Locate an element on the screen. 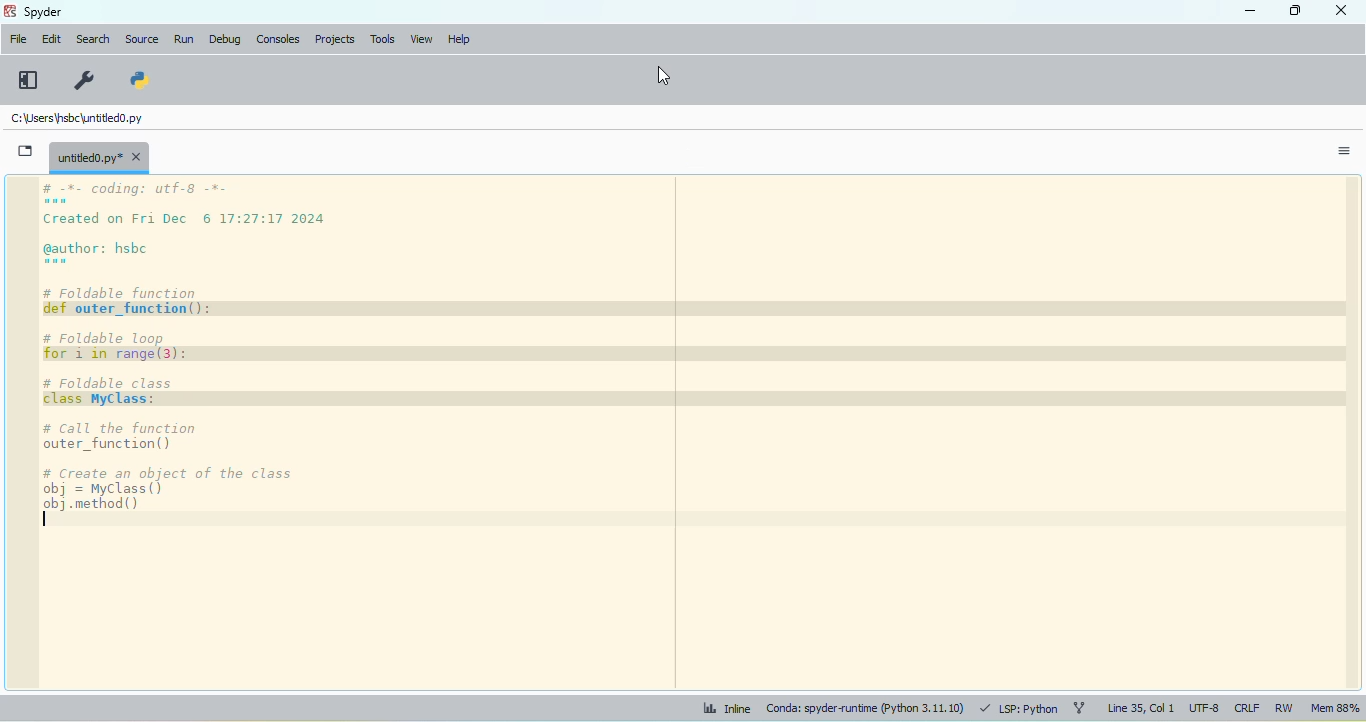 This screenshot has width=1366, height=722. maximize current pane is located at coordinates (28, 80).